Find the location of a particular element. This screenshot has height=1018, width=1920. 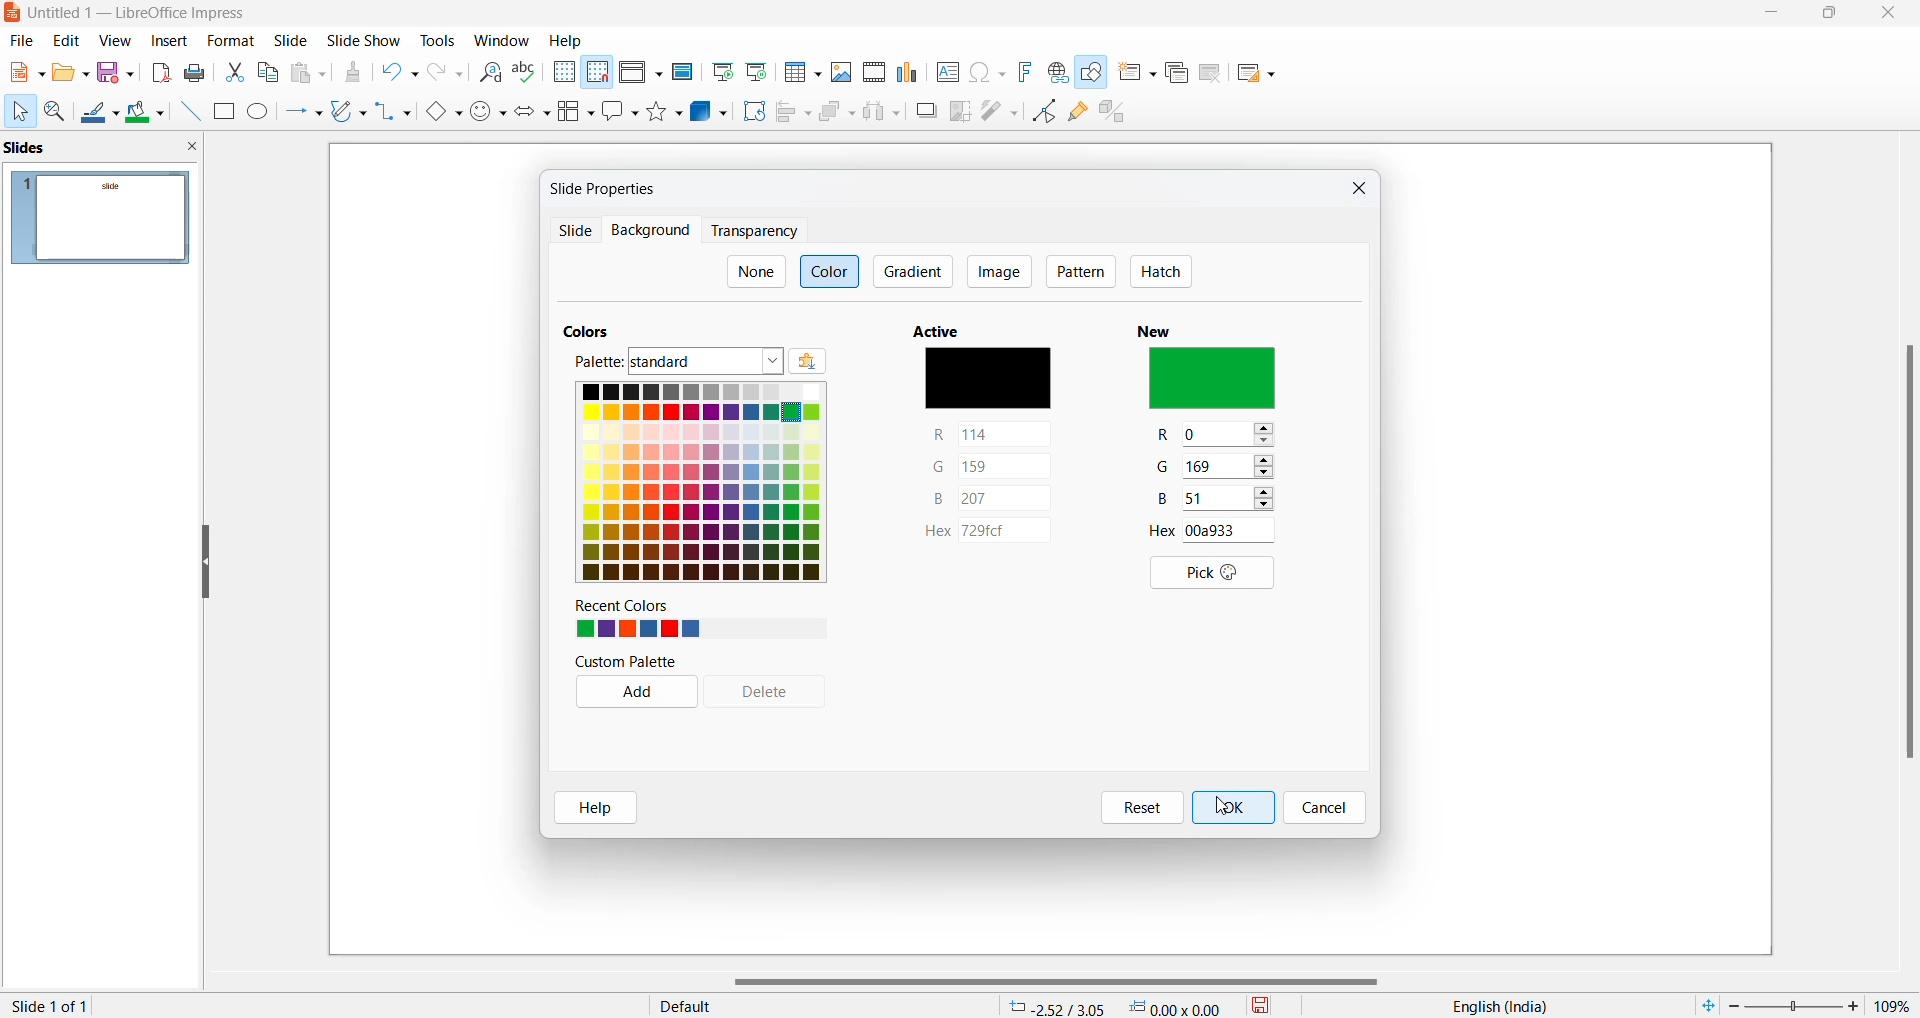

colors heading  is located at coordinates (591, 328).